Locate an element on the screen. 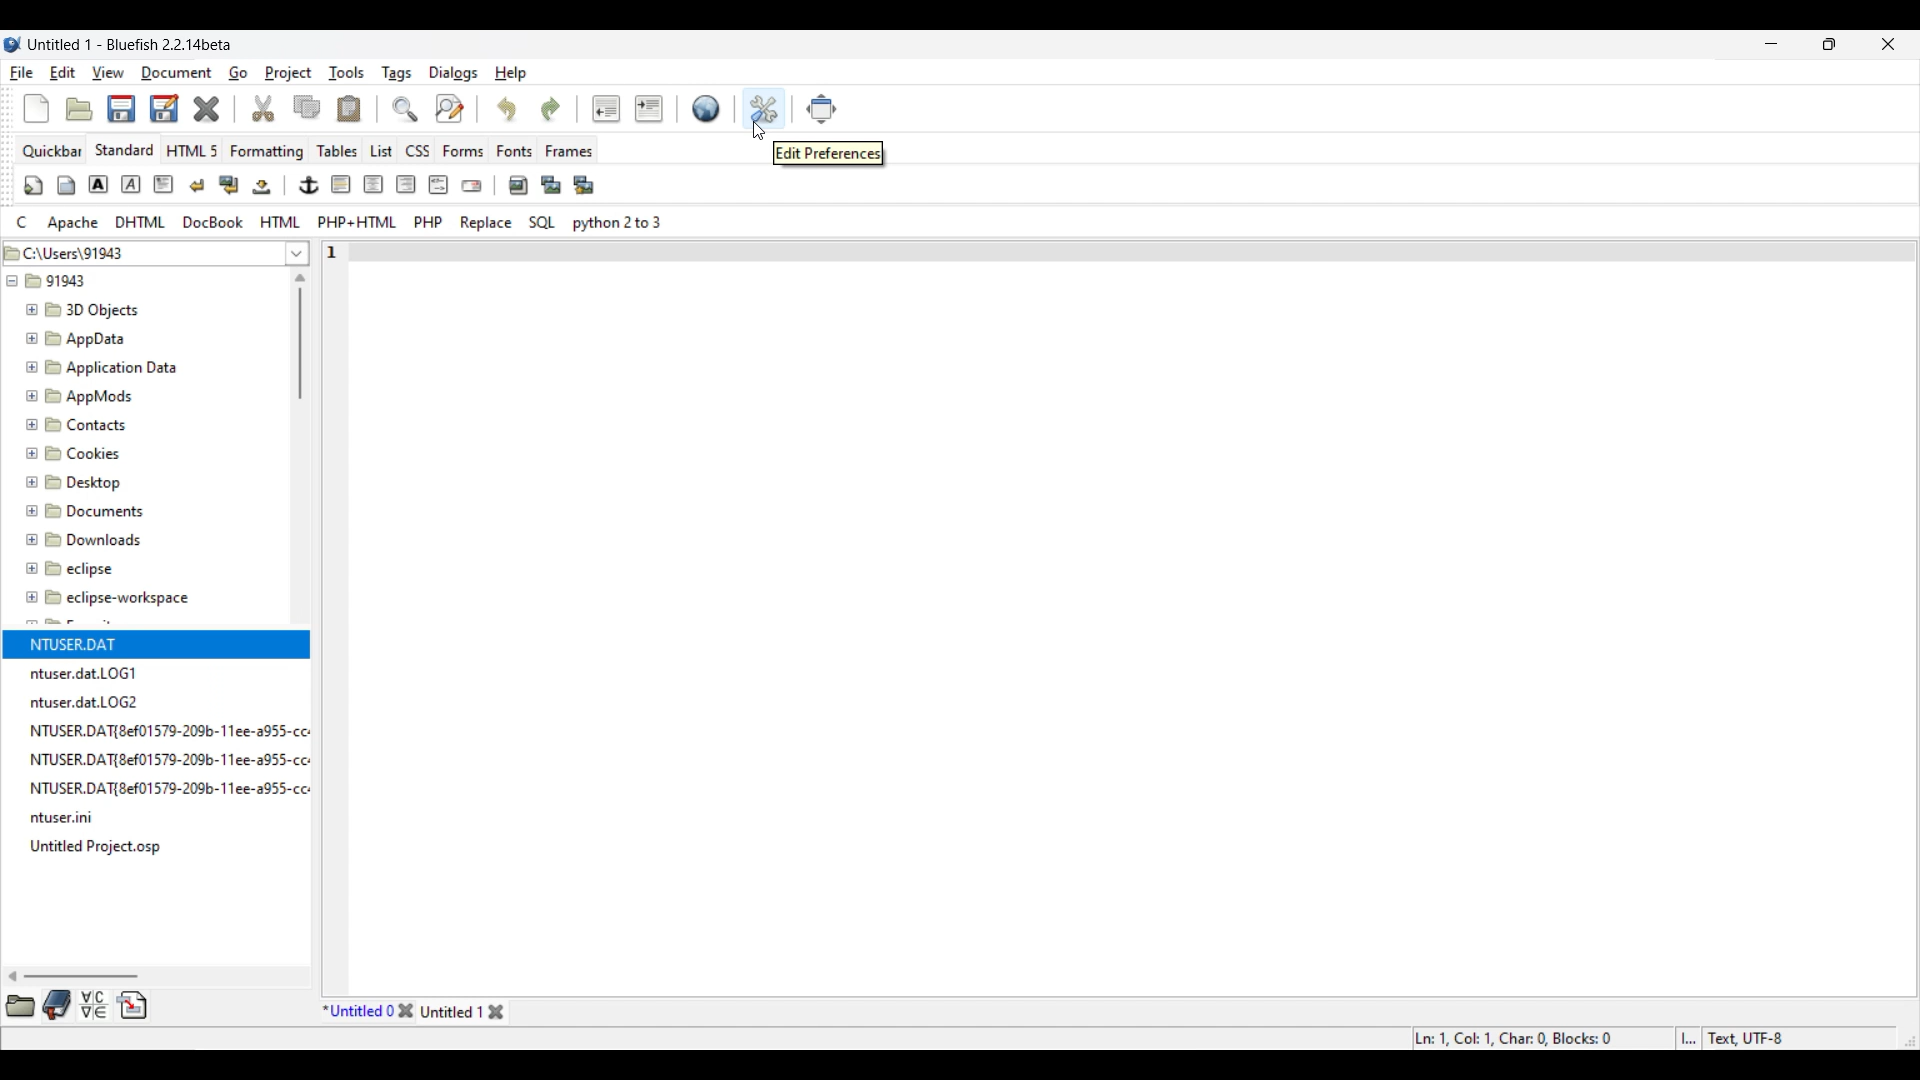  ntuser.ini is located at coordinates (68, 820).